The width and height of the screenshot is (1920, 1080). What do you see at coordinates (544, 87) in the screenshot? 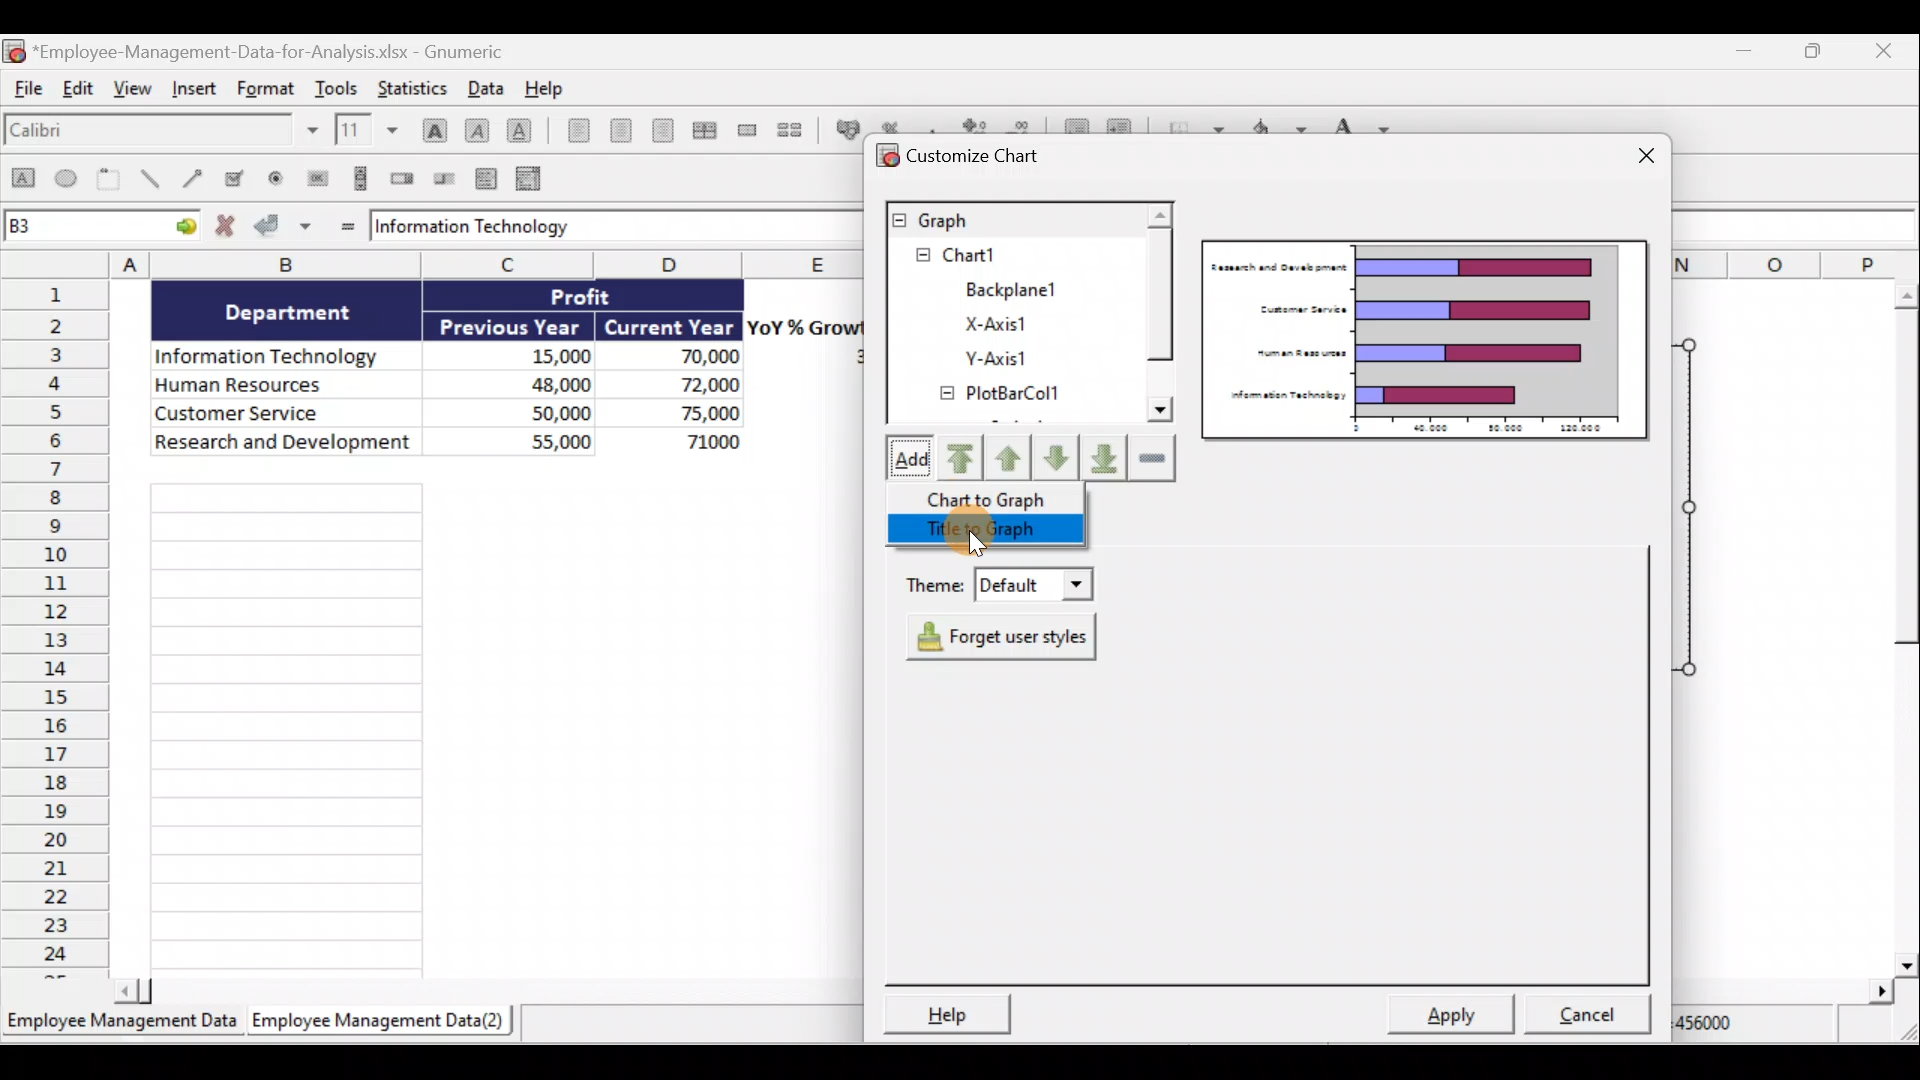
I see `Help` at bounding box center [544, 87].